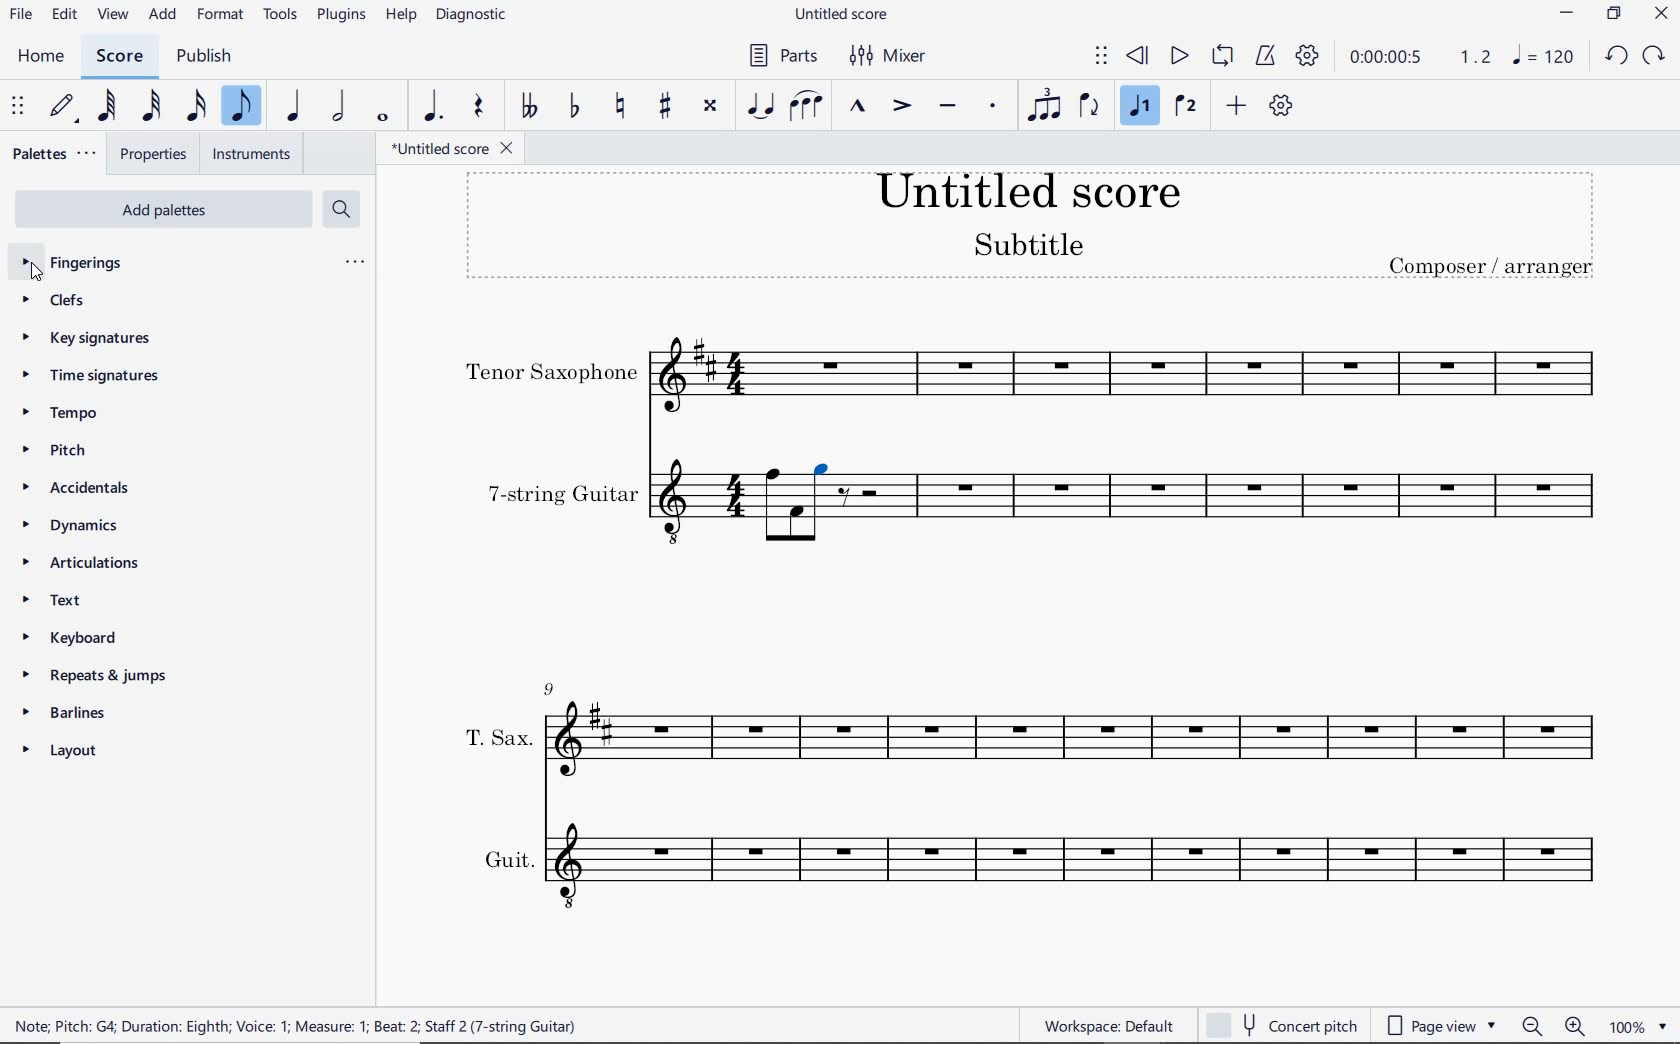  I want to click on PITCH, so click(77, 451).